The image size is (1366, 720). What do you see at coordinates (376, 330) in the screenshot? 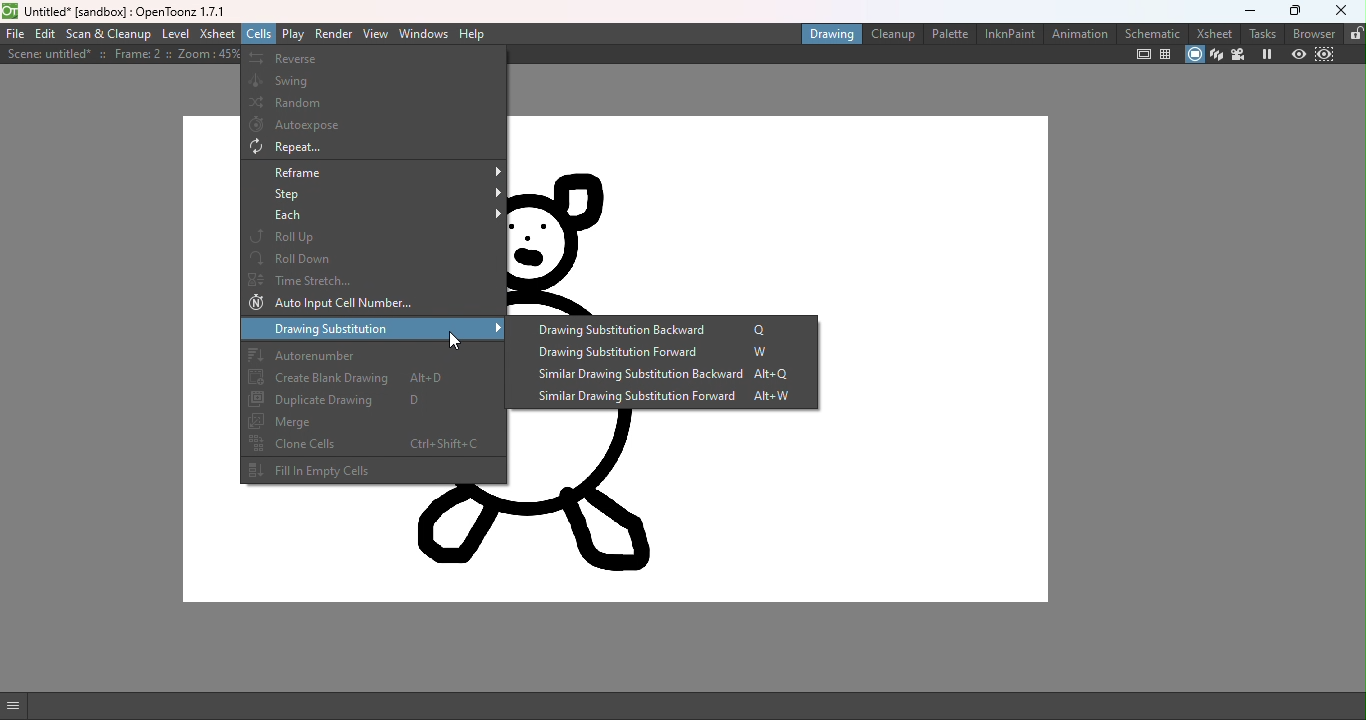
I see `Drawing substitution` at bounding box center [376, 330].